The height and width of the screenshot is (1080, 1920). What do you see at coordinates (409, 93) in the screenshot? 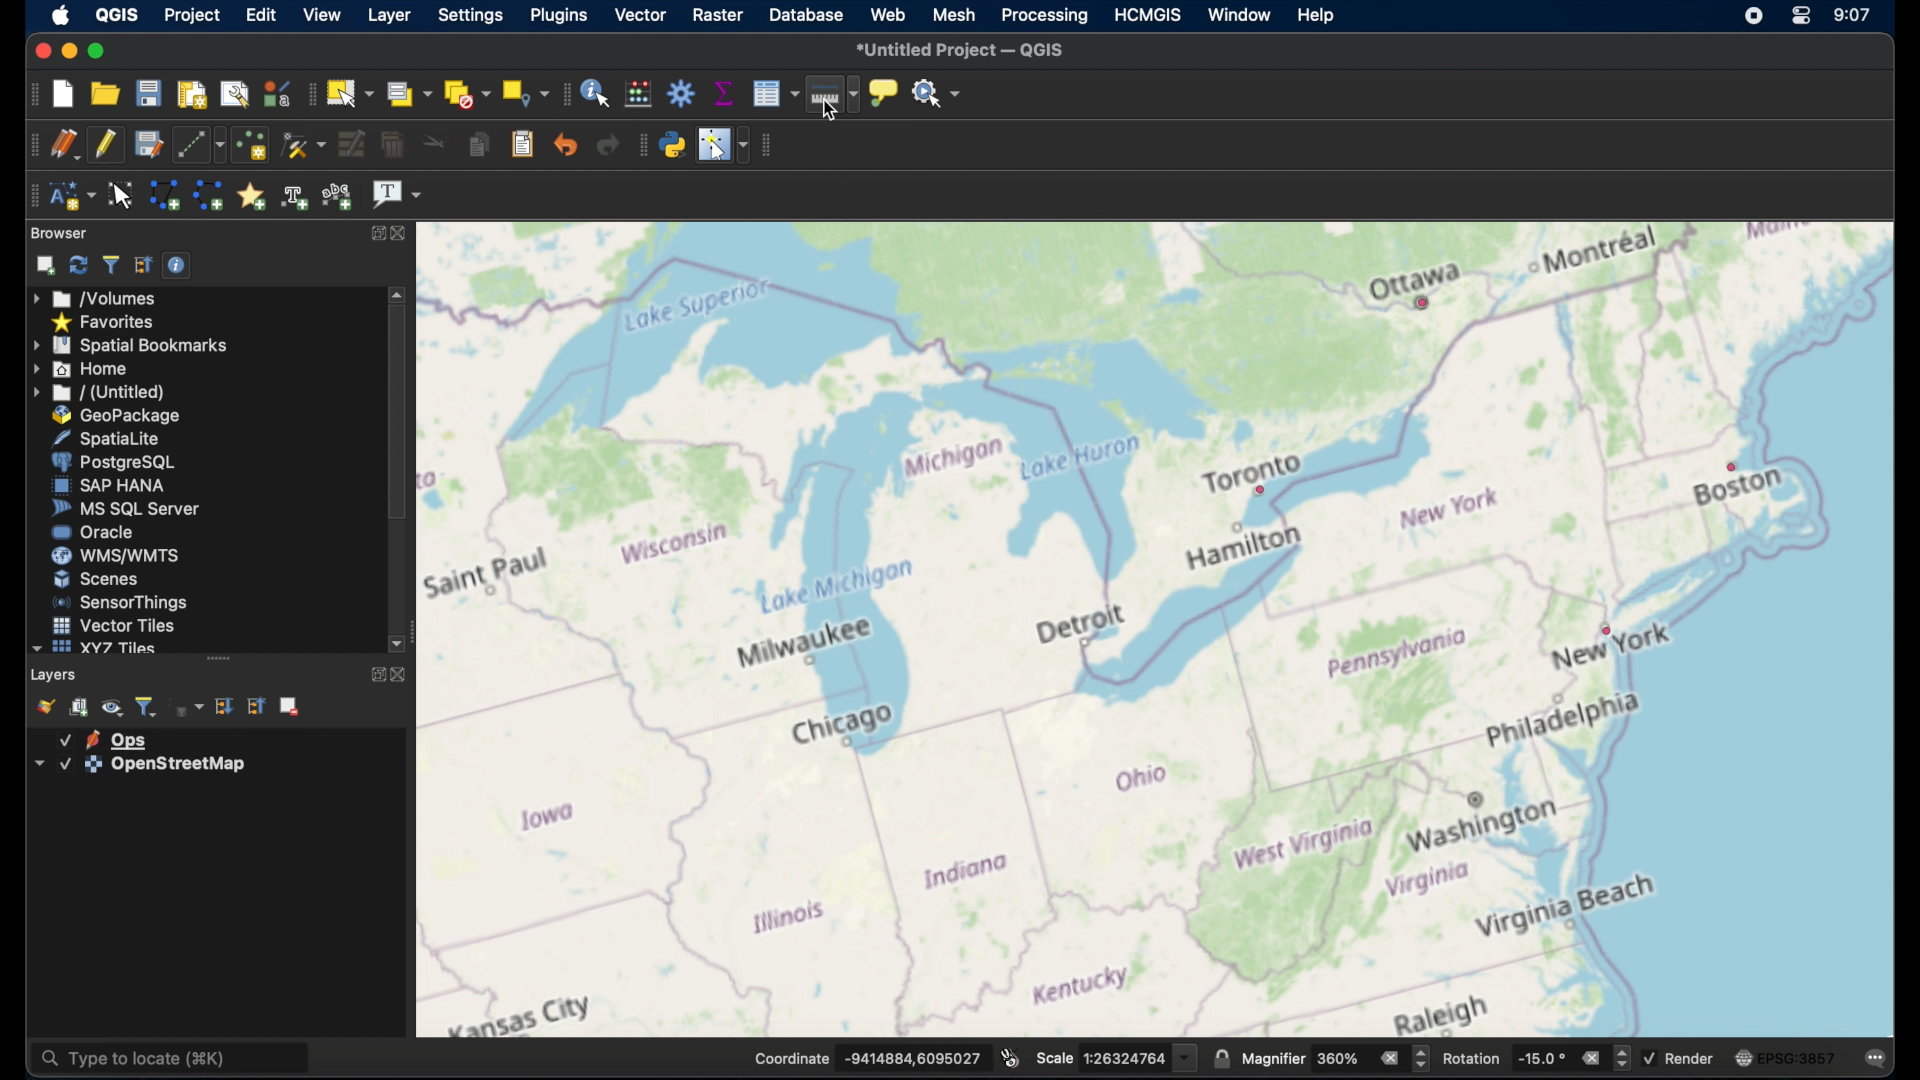
I see `select features by value` at bounding box center [409, 93].